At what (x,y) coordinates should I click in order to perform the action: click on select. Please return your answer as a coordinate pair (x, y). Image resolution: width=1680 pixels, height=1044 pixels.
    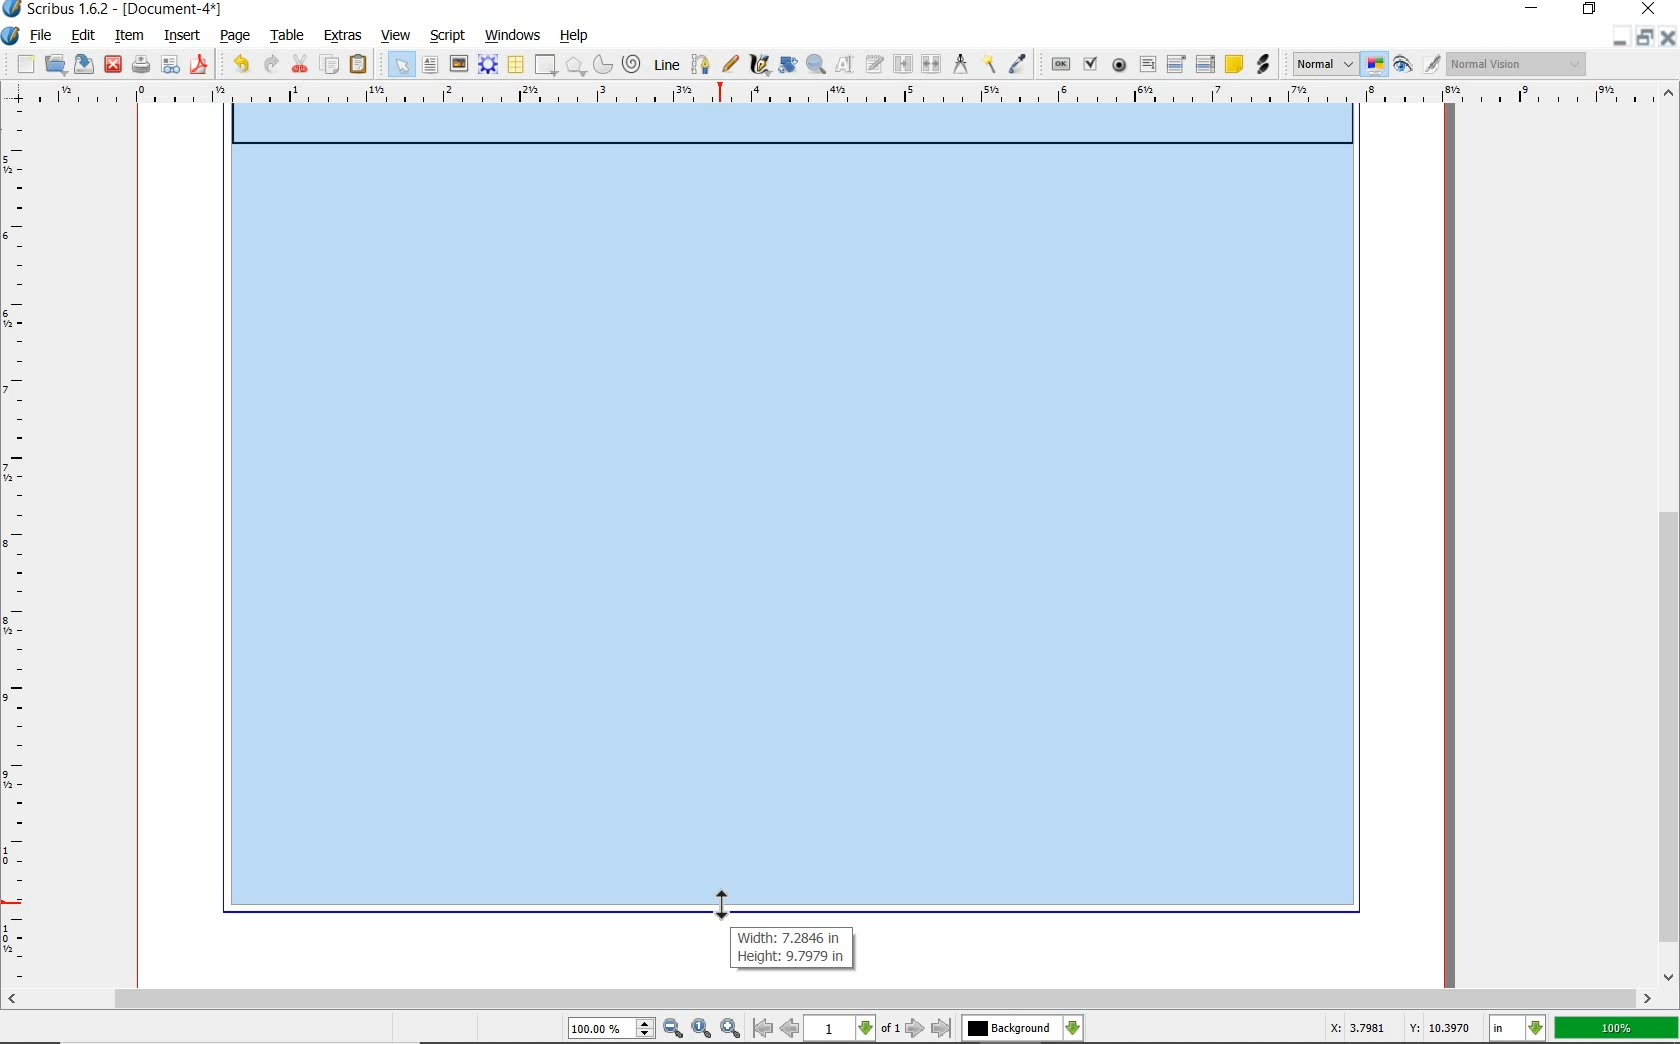
    Looking at the image, I should click on (399, 63).